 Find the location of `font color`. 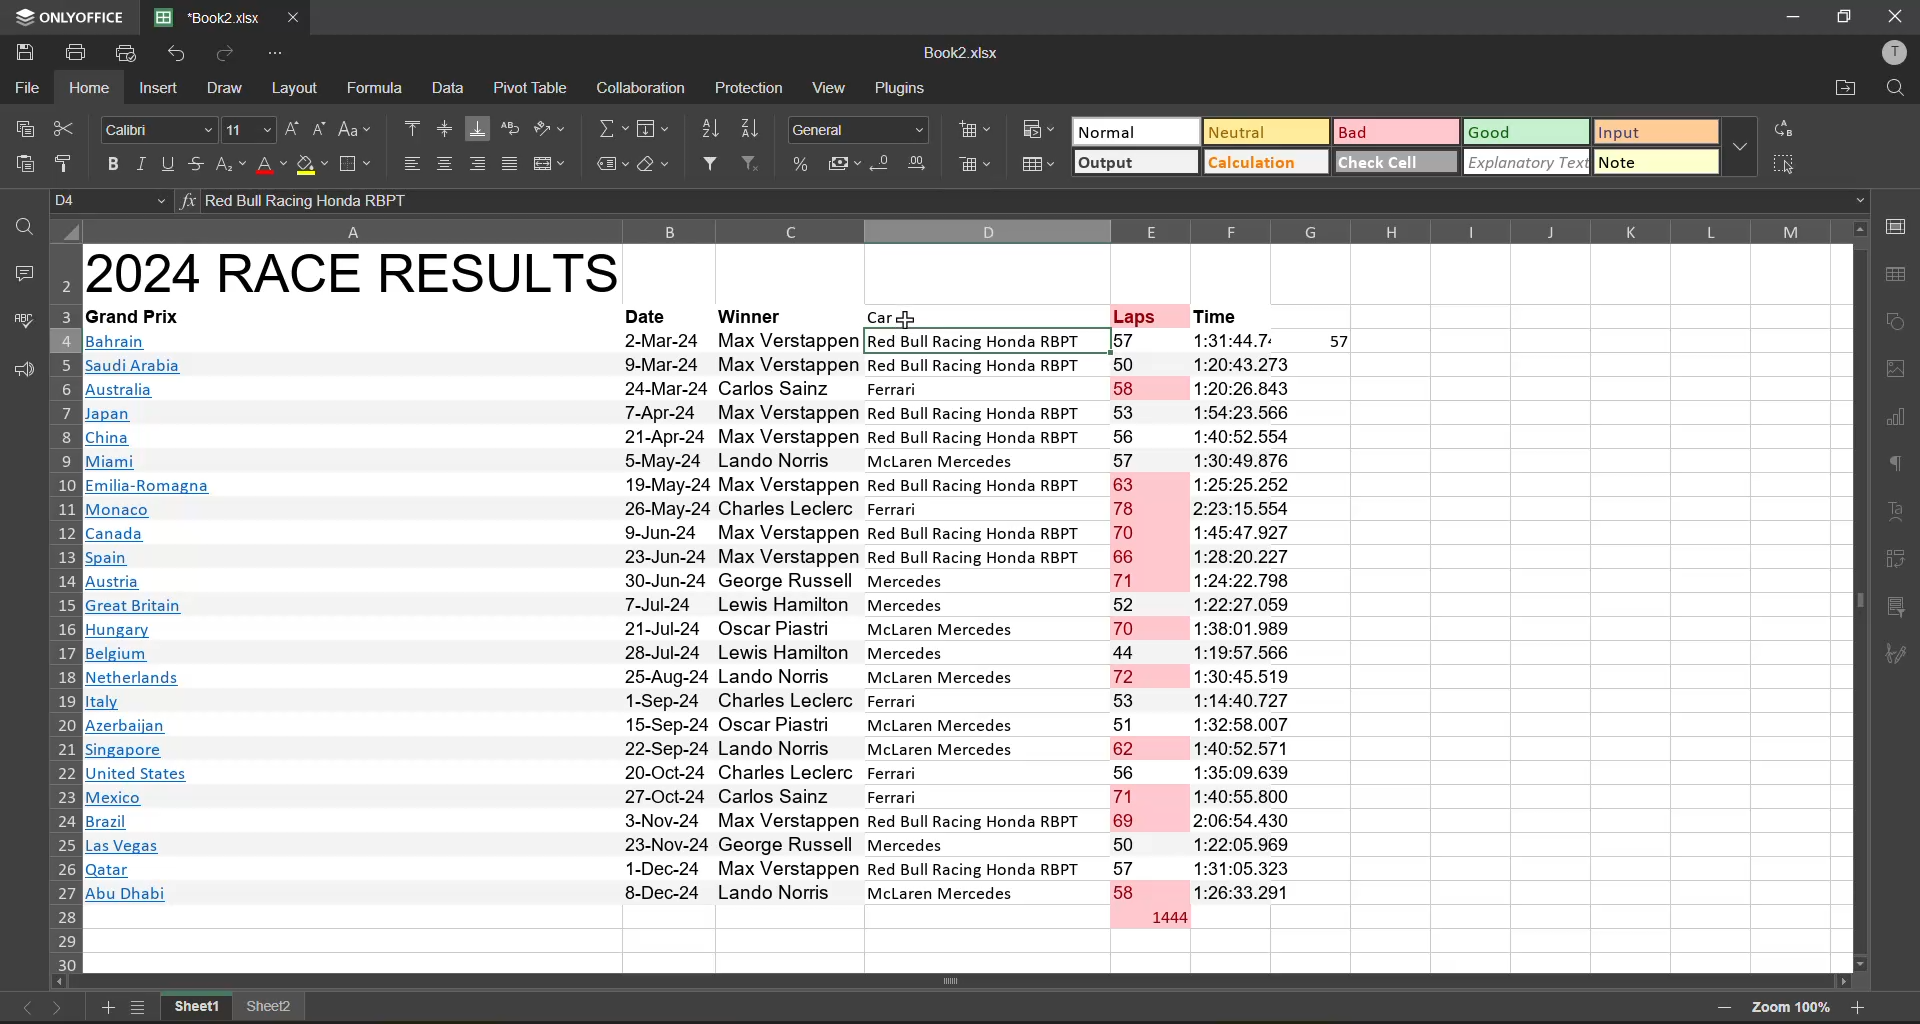

font color is located at coordinates (269, 165).